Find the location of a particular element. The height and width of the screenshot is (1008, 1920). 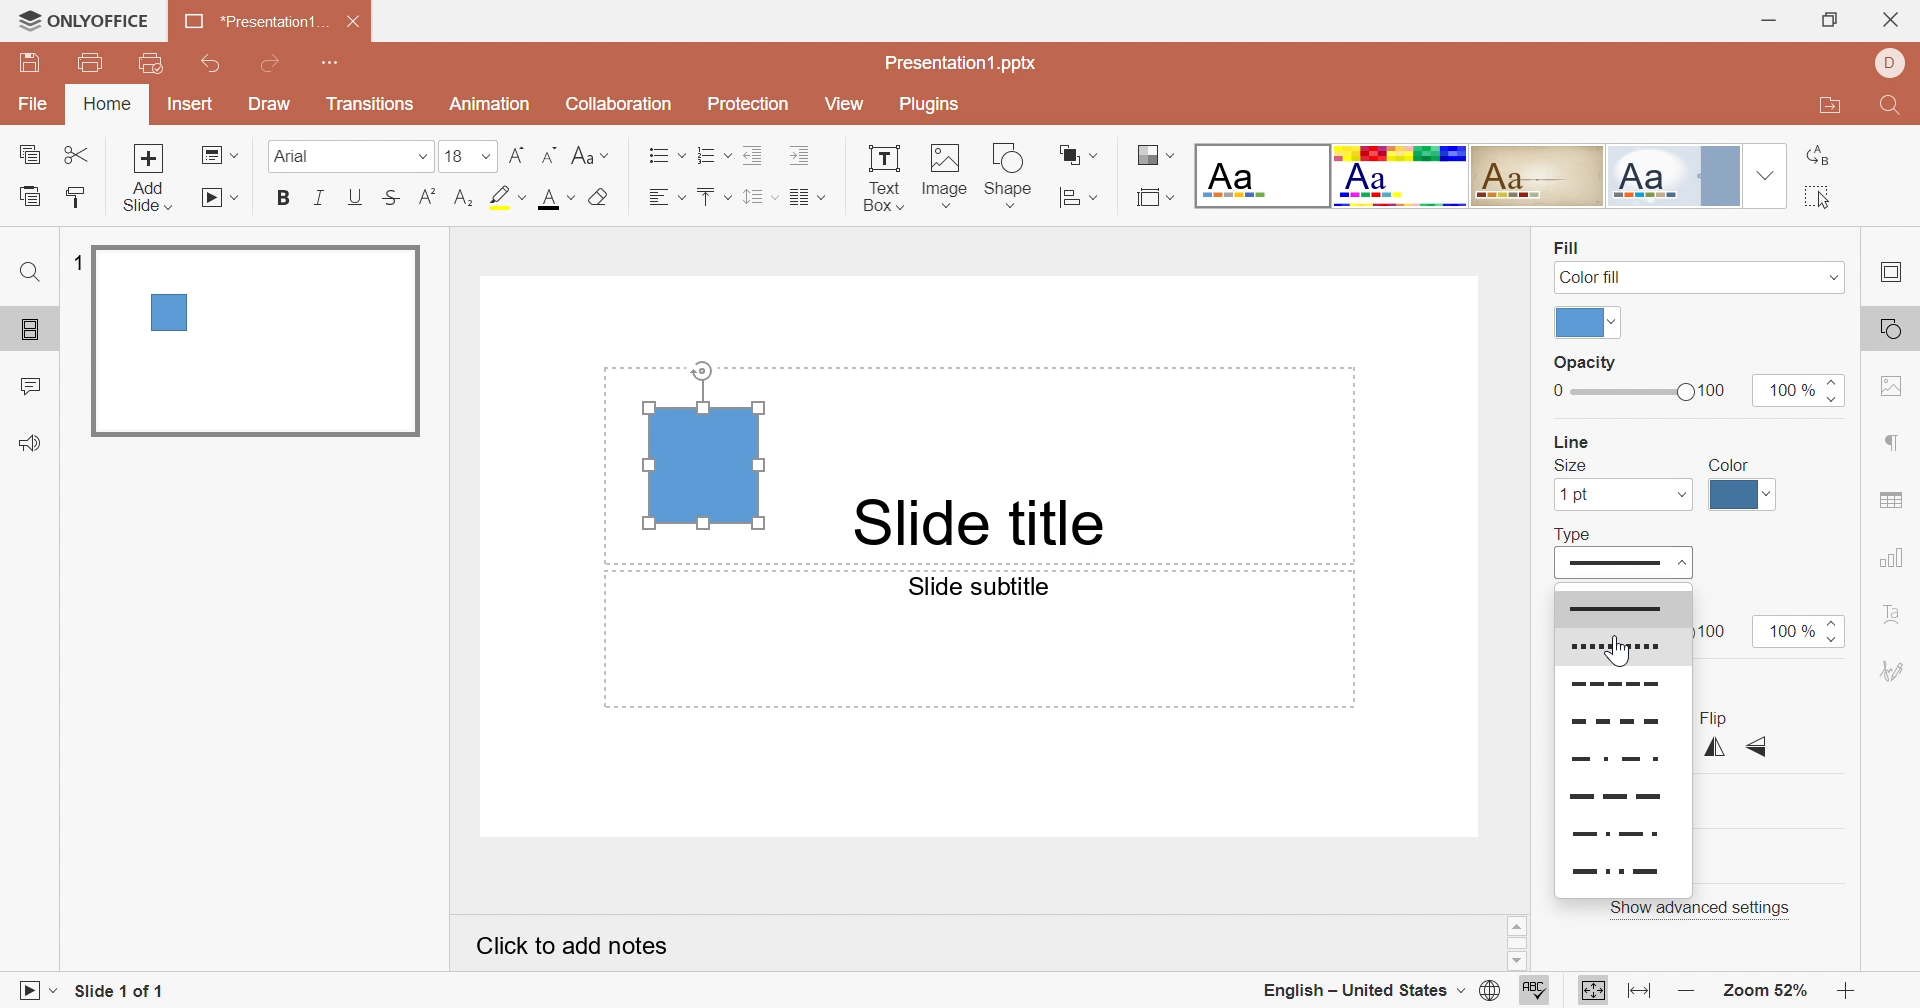

Slider is located at coordinates (1840, 389).